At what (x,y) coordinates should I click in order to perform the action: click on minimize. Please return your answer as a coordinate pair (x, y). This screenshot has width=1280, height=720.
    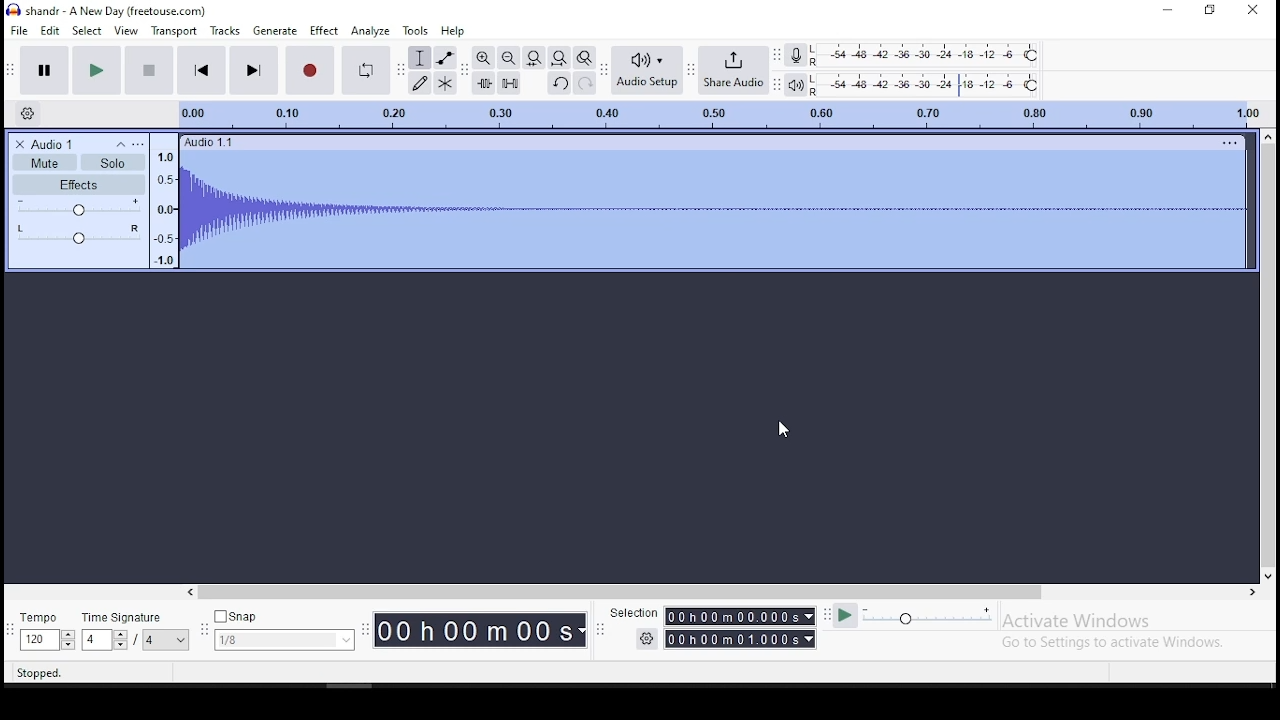
    Looking at the image, I should click on (1167, 11).